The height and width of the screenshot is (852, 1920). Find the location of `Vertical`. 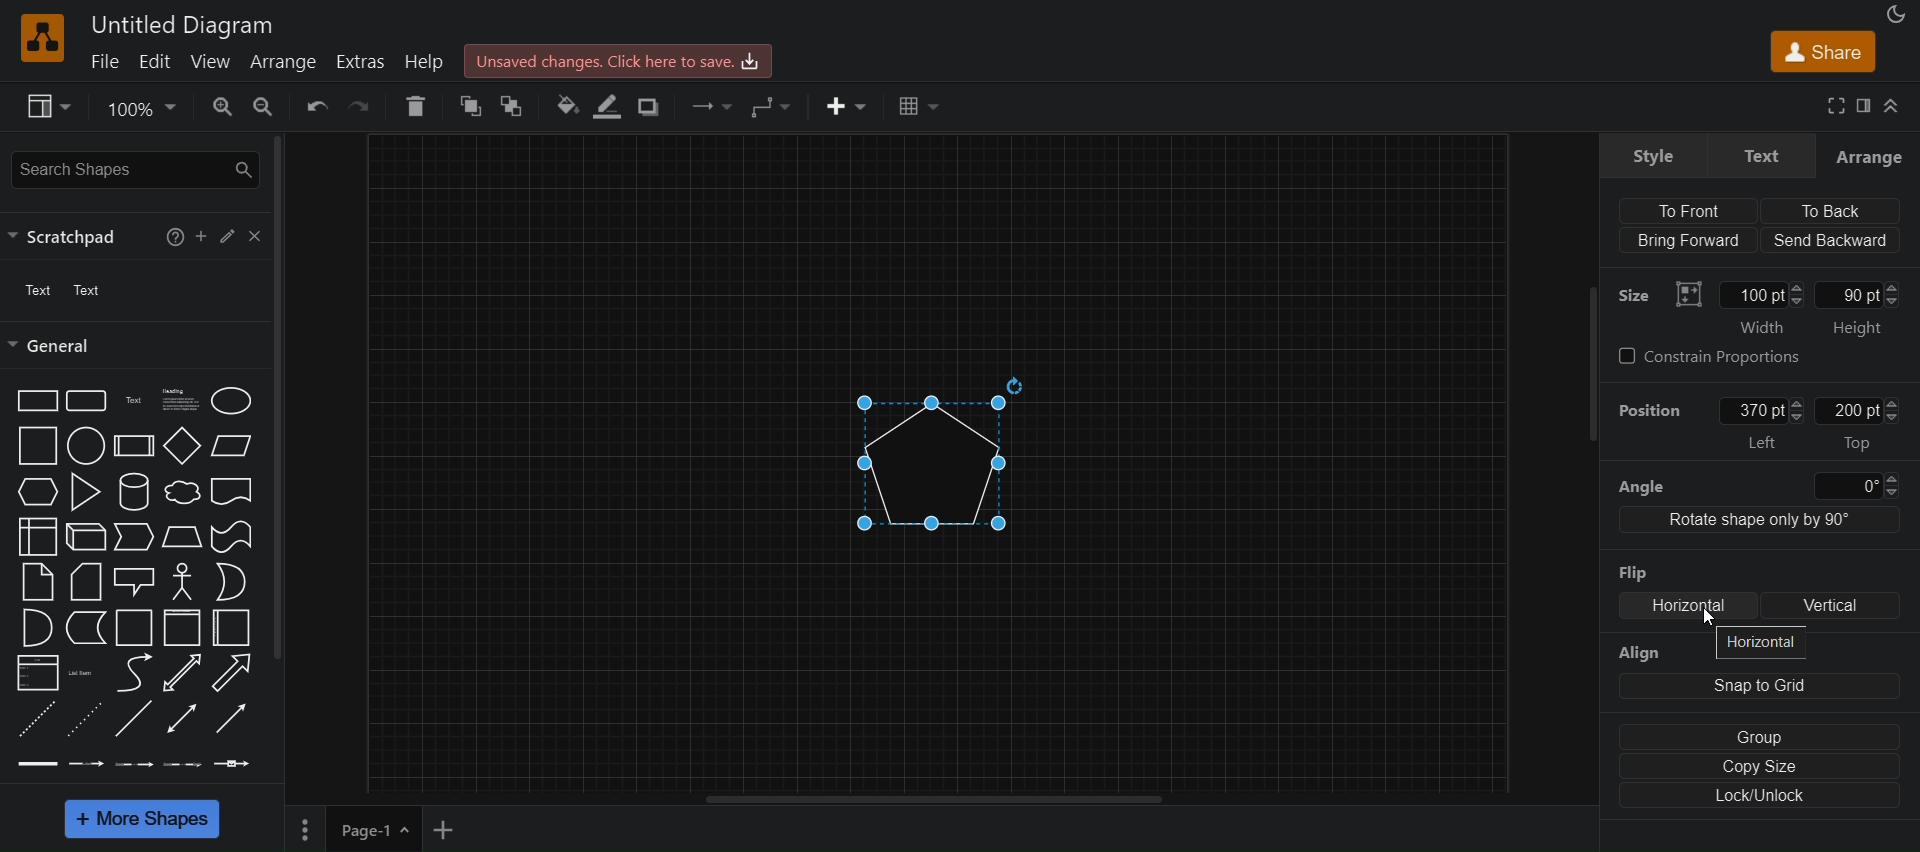

Vertical is located at coordinates (1830, 606).